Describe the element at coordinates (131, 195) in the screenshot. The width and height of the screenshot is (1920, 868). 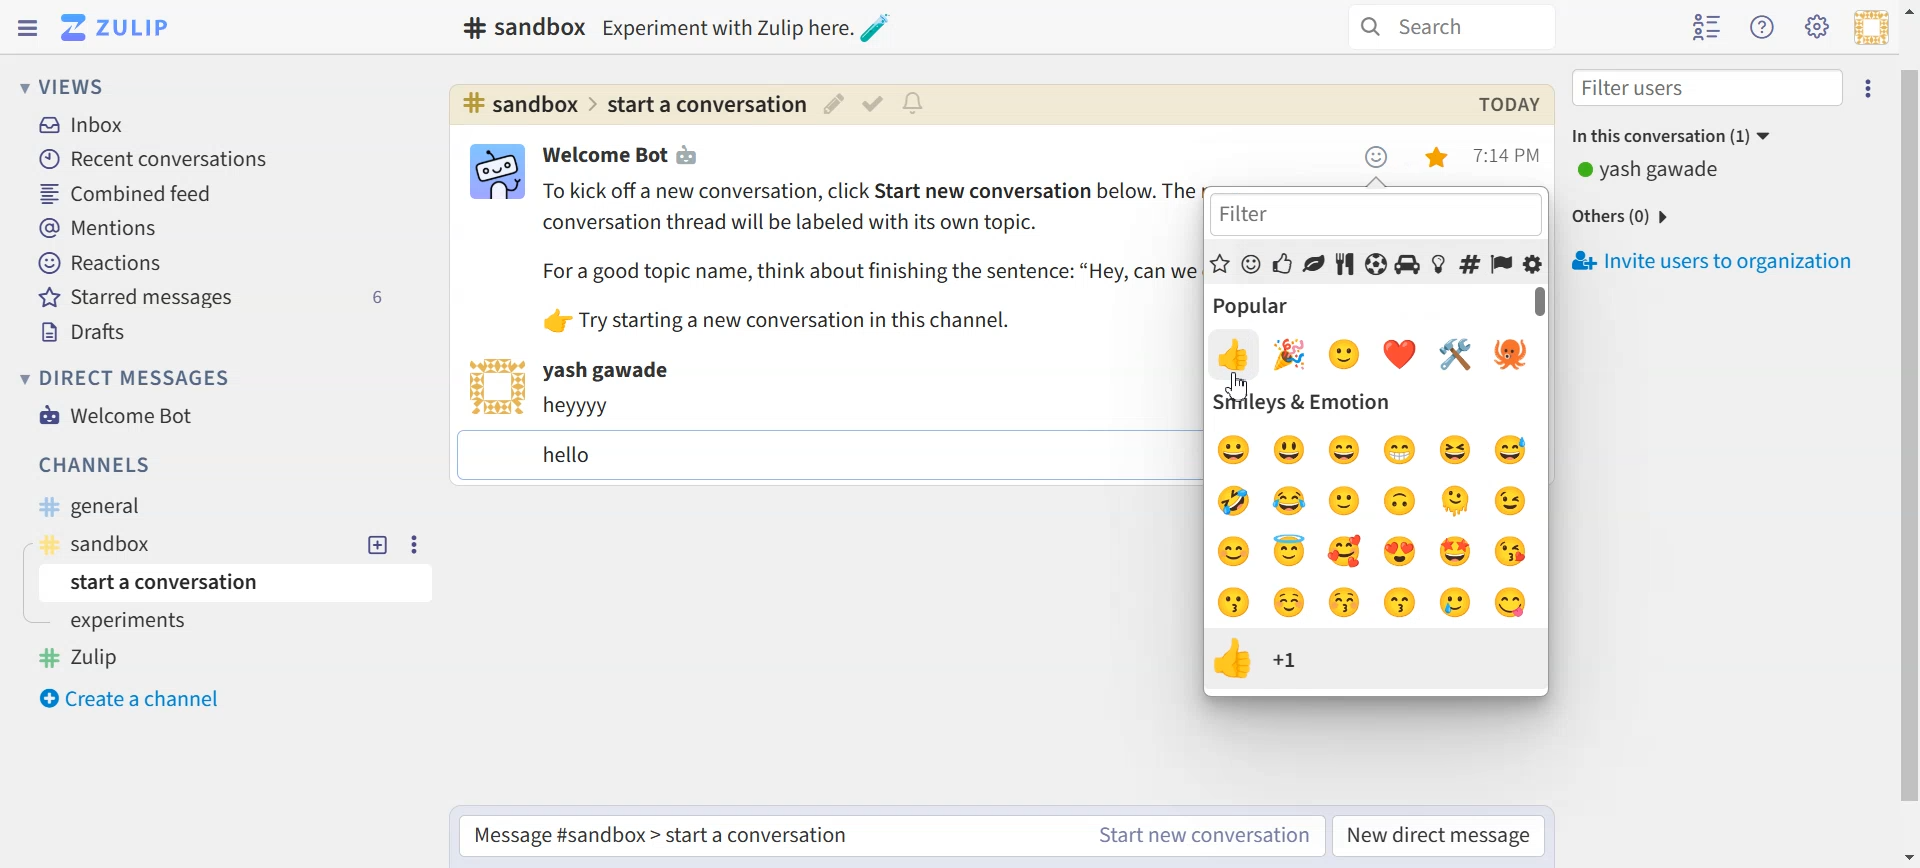
I see `Combined feed` at that location.